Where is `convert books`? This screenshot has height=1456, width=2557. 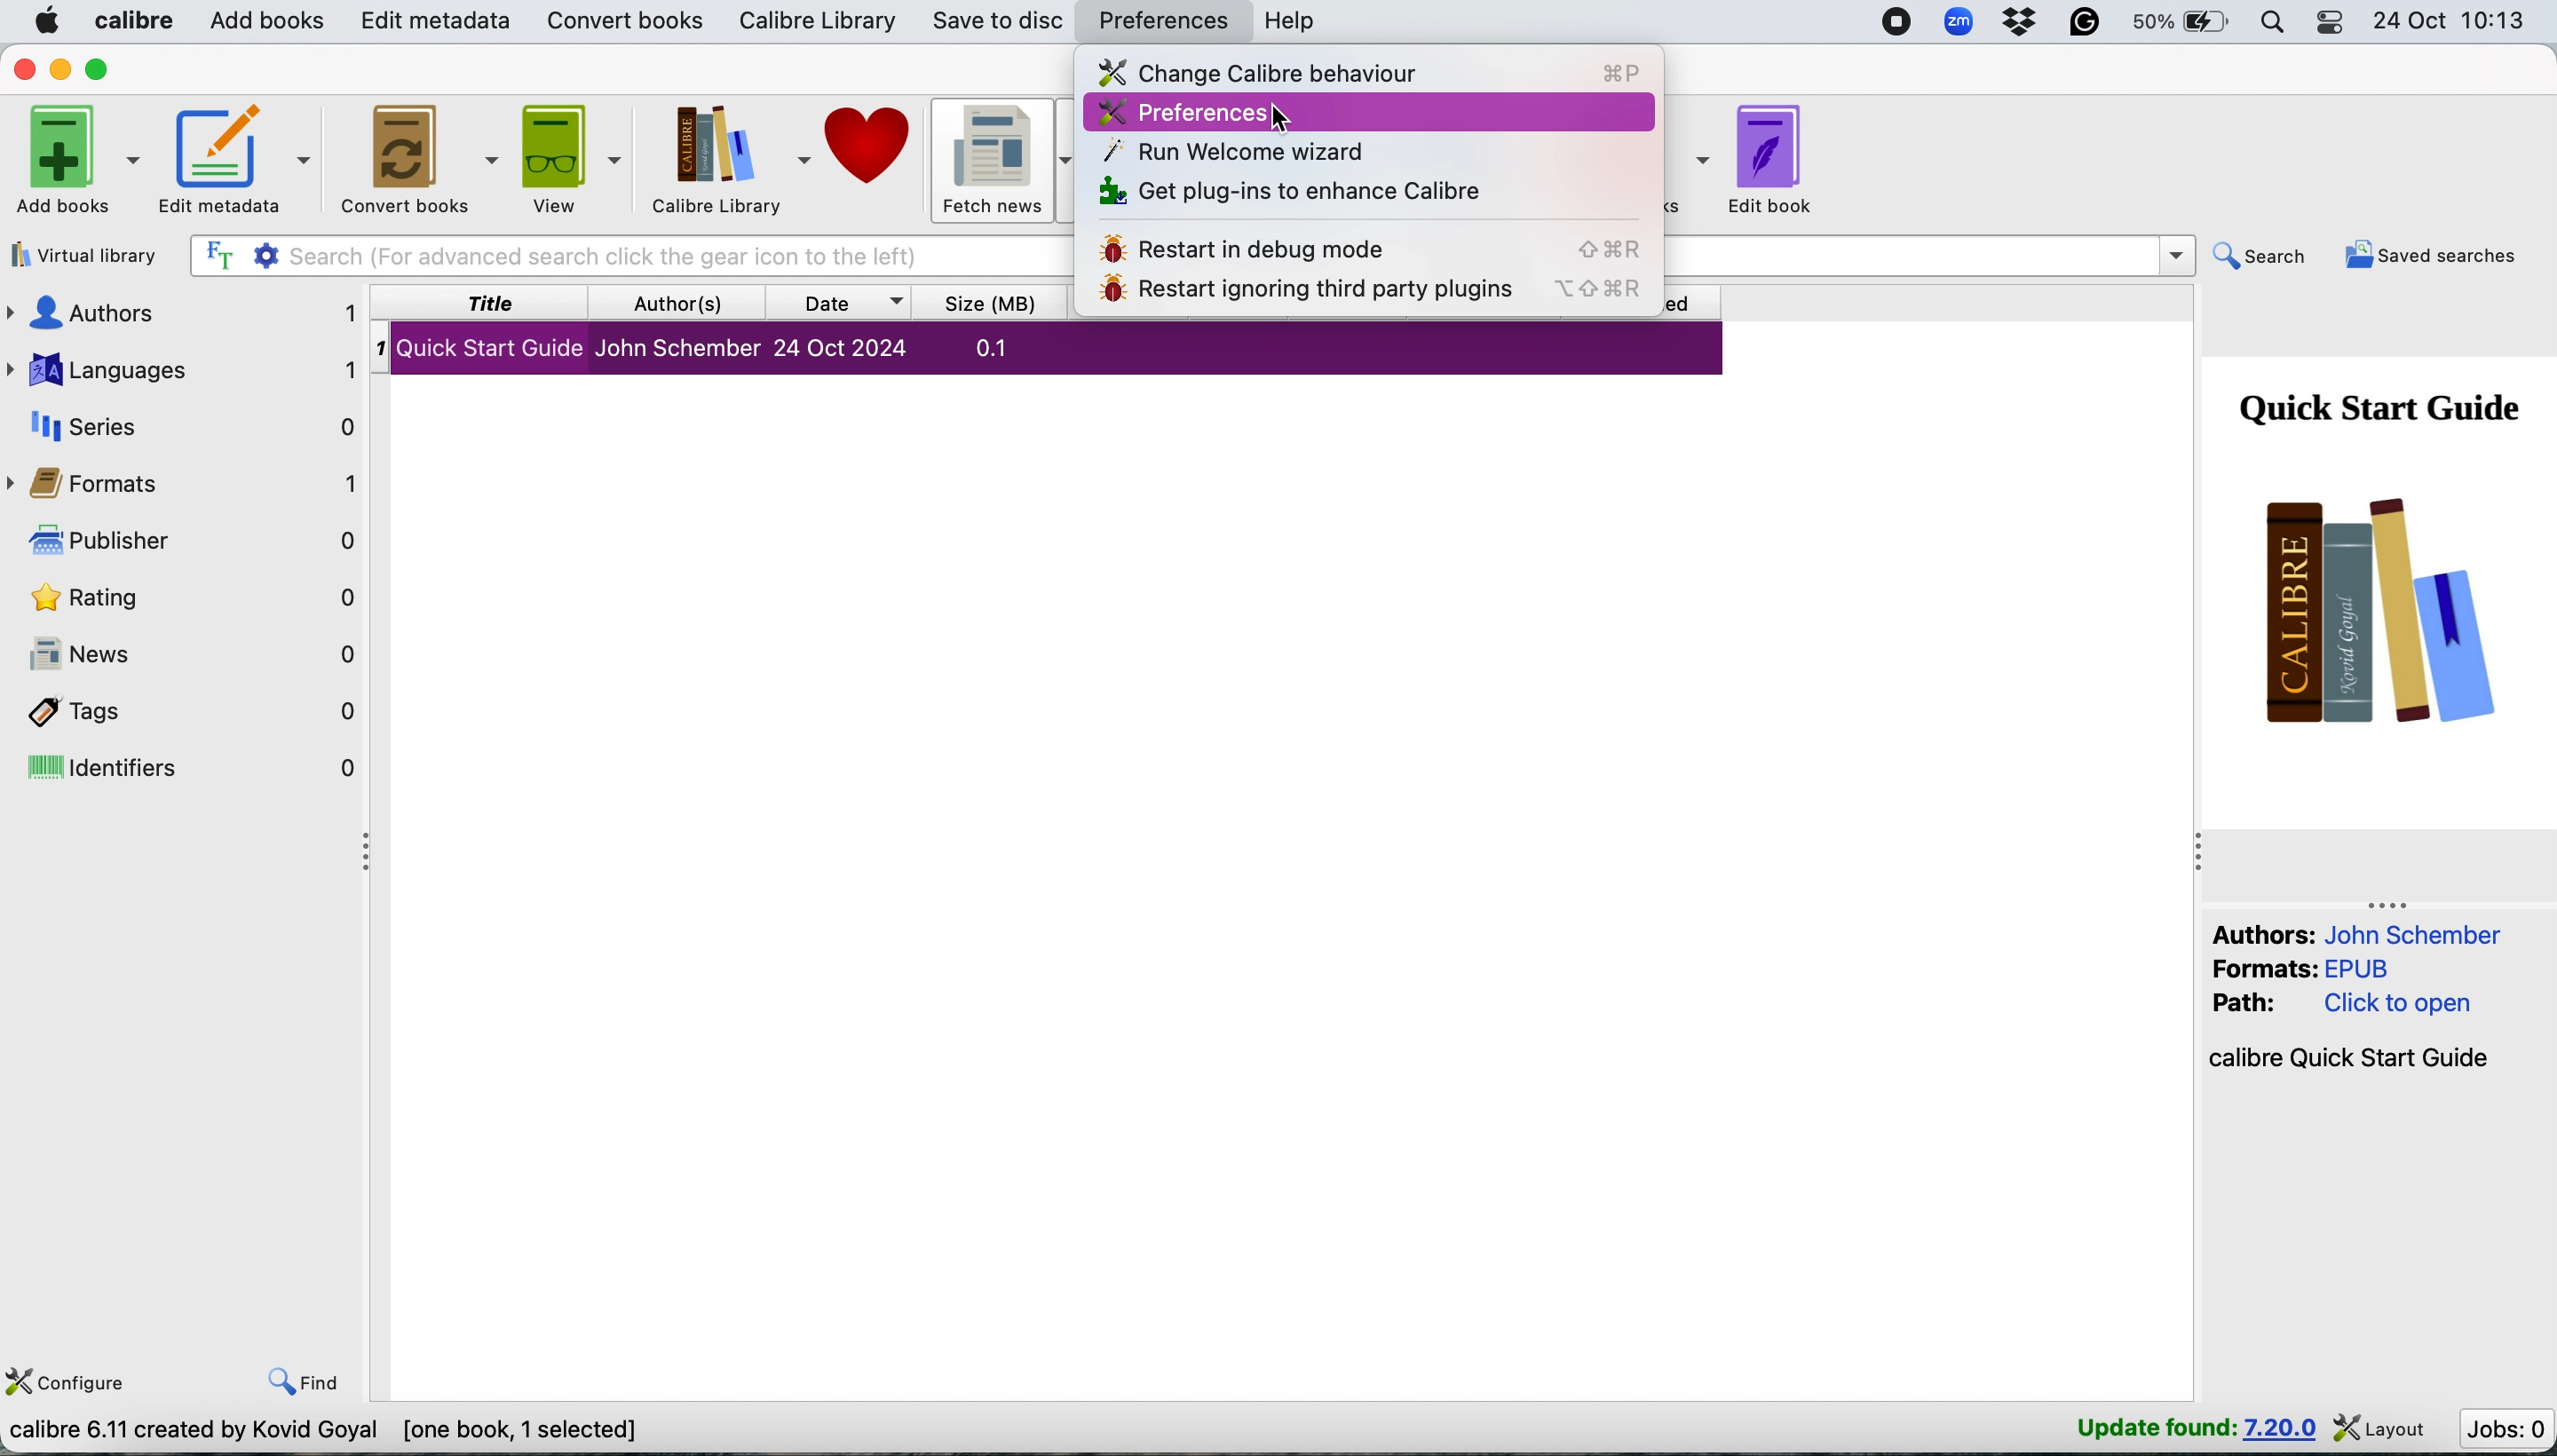 convert books is located at coordinates (618, 23).